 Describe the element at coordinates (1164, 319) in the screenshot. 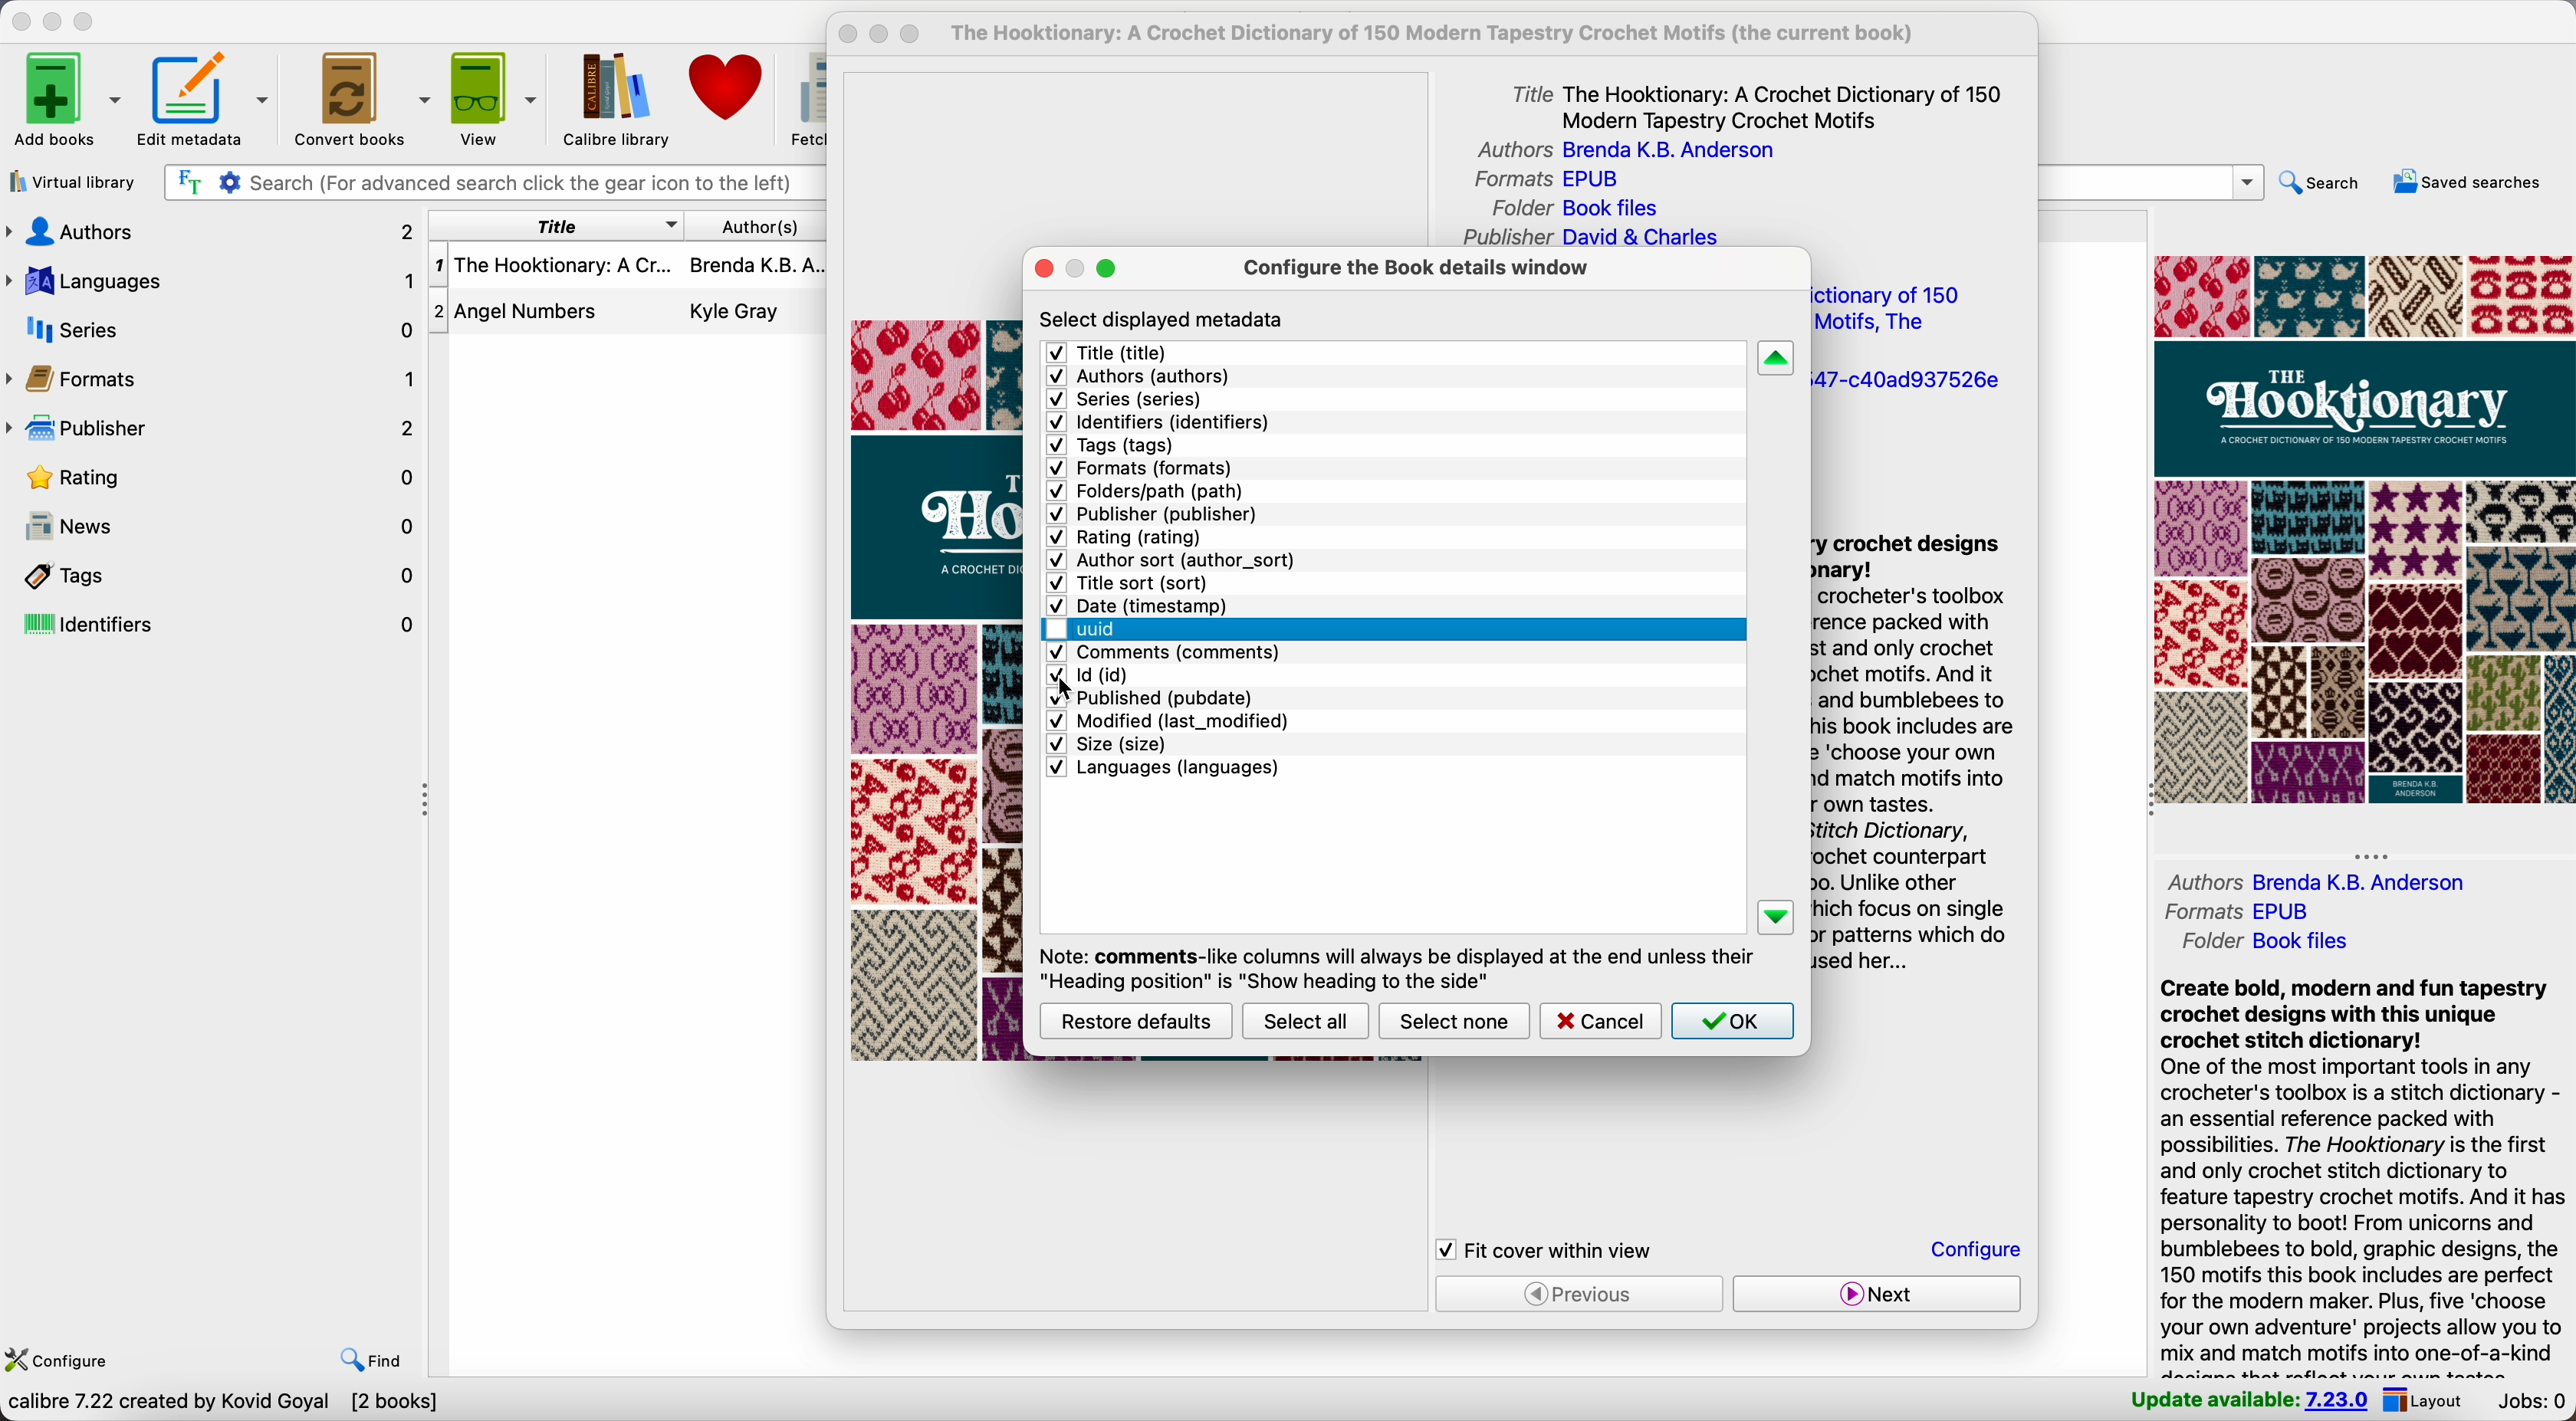

I see `select displayed metadata` at that location.